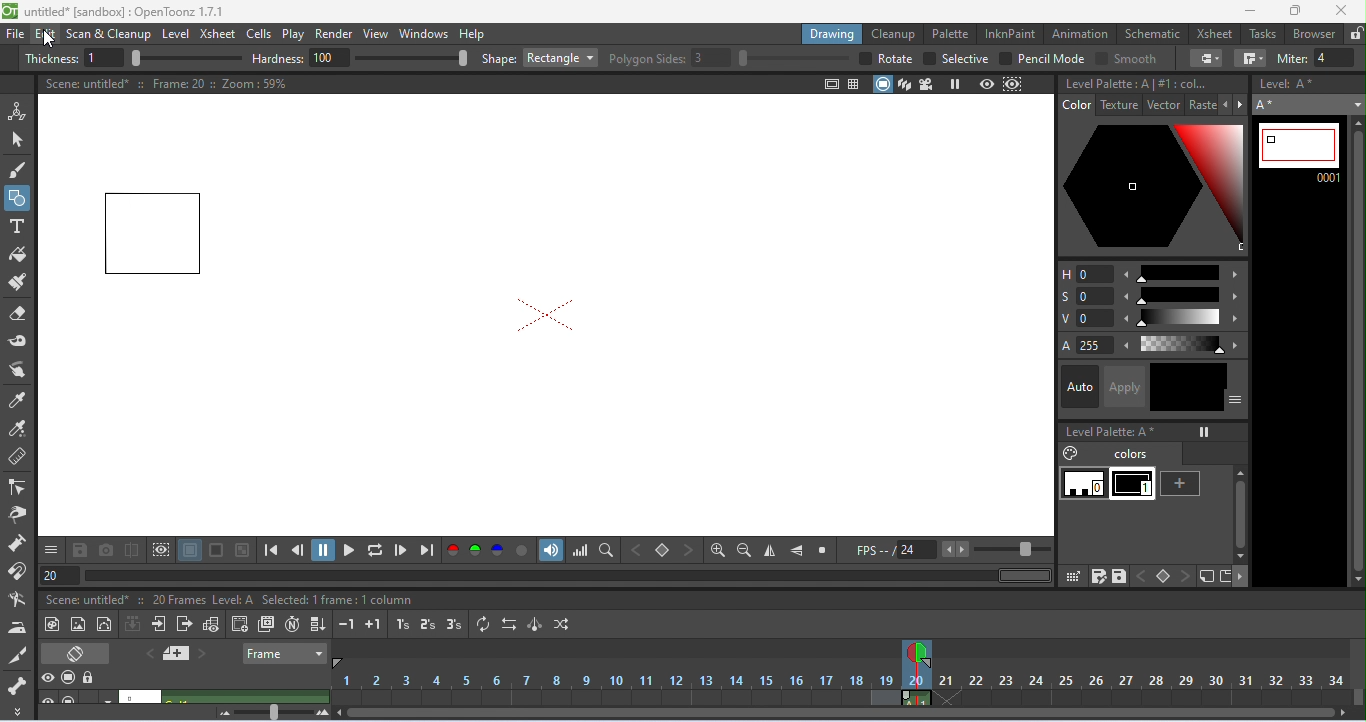 This screenshot has height=722, width=1366. I want to click on frame 20, so click(170, 83).